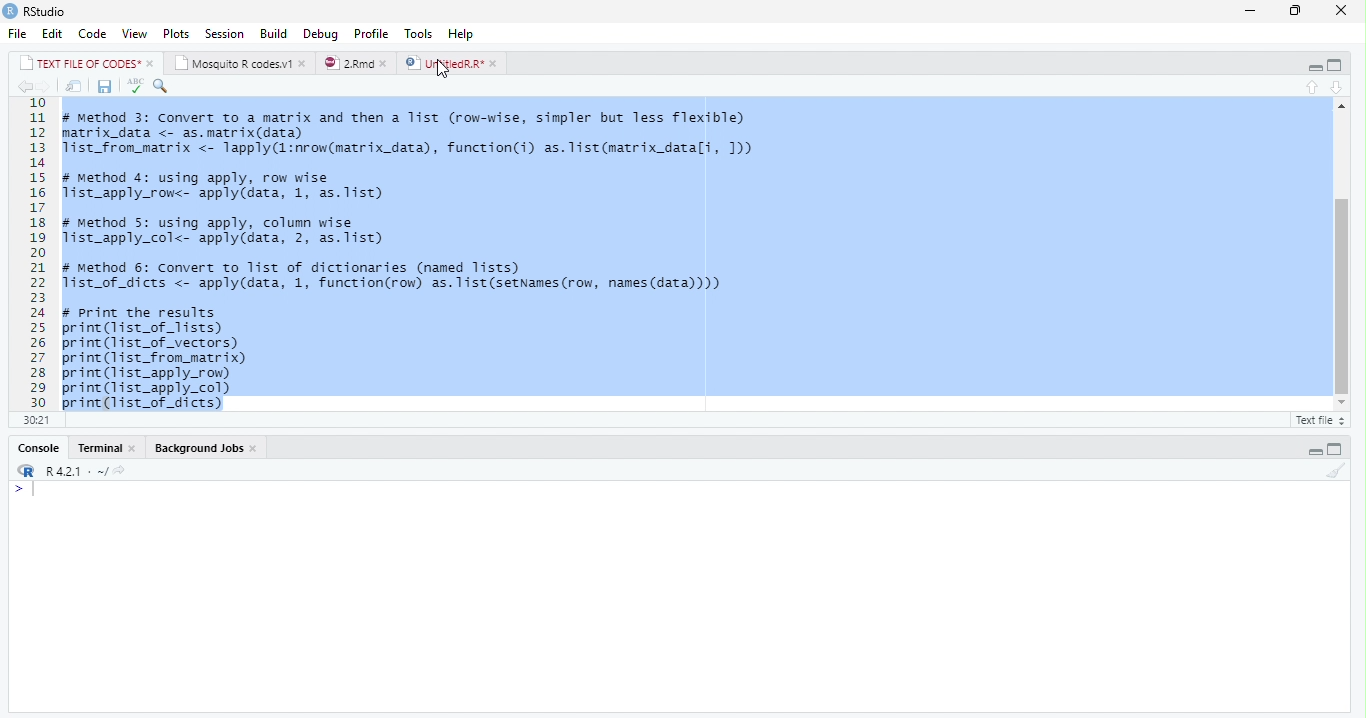 This screenshot has height=718, width=1366. What do you see at coordinates (78, 470) in the screenshot?
I see `R 4.2.1 - ~/` at bounding box center [78, 470].